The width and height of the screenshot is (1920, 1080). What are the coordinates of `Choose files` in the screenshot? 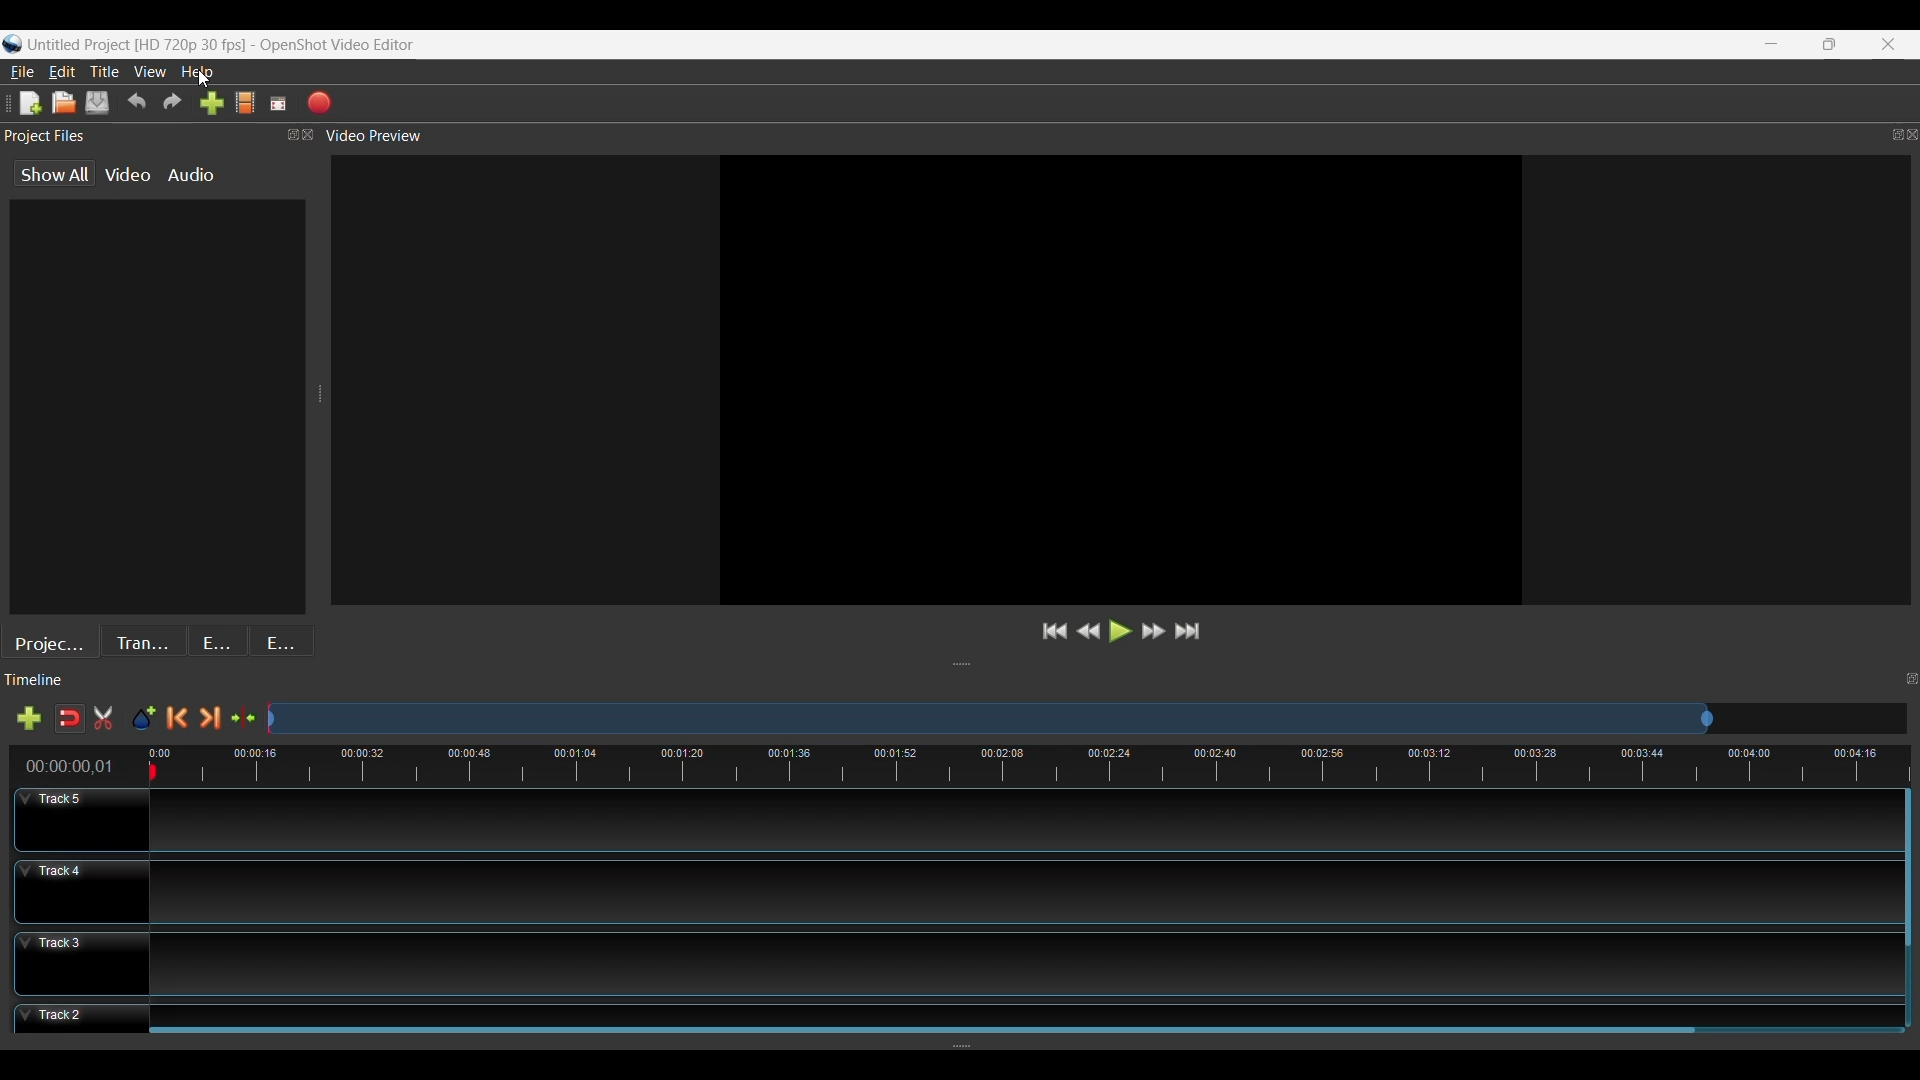 It's located at (245, 103).